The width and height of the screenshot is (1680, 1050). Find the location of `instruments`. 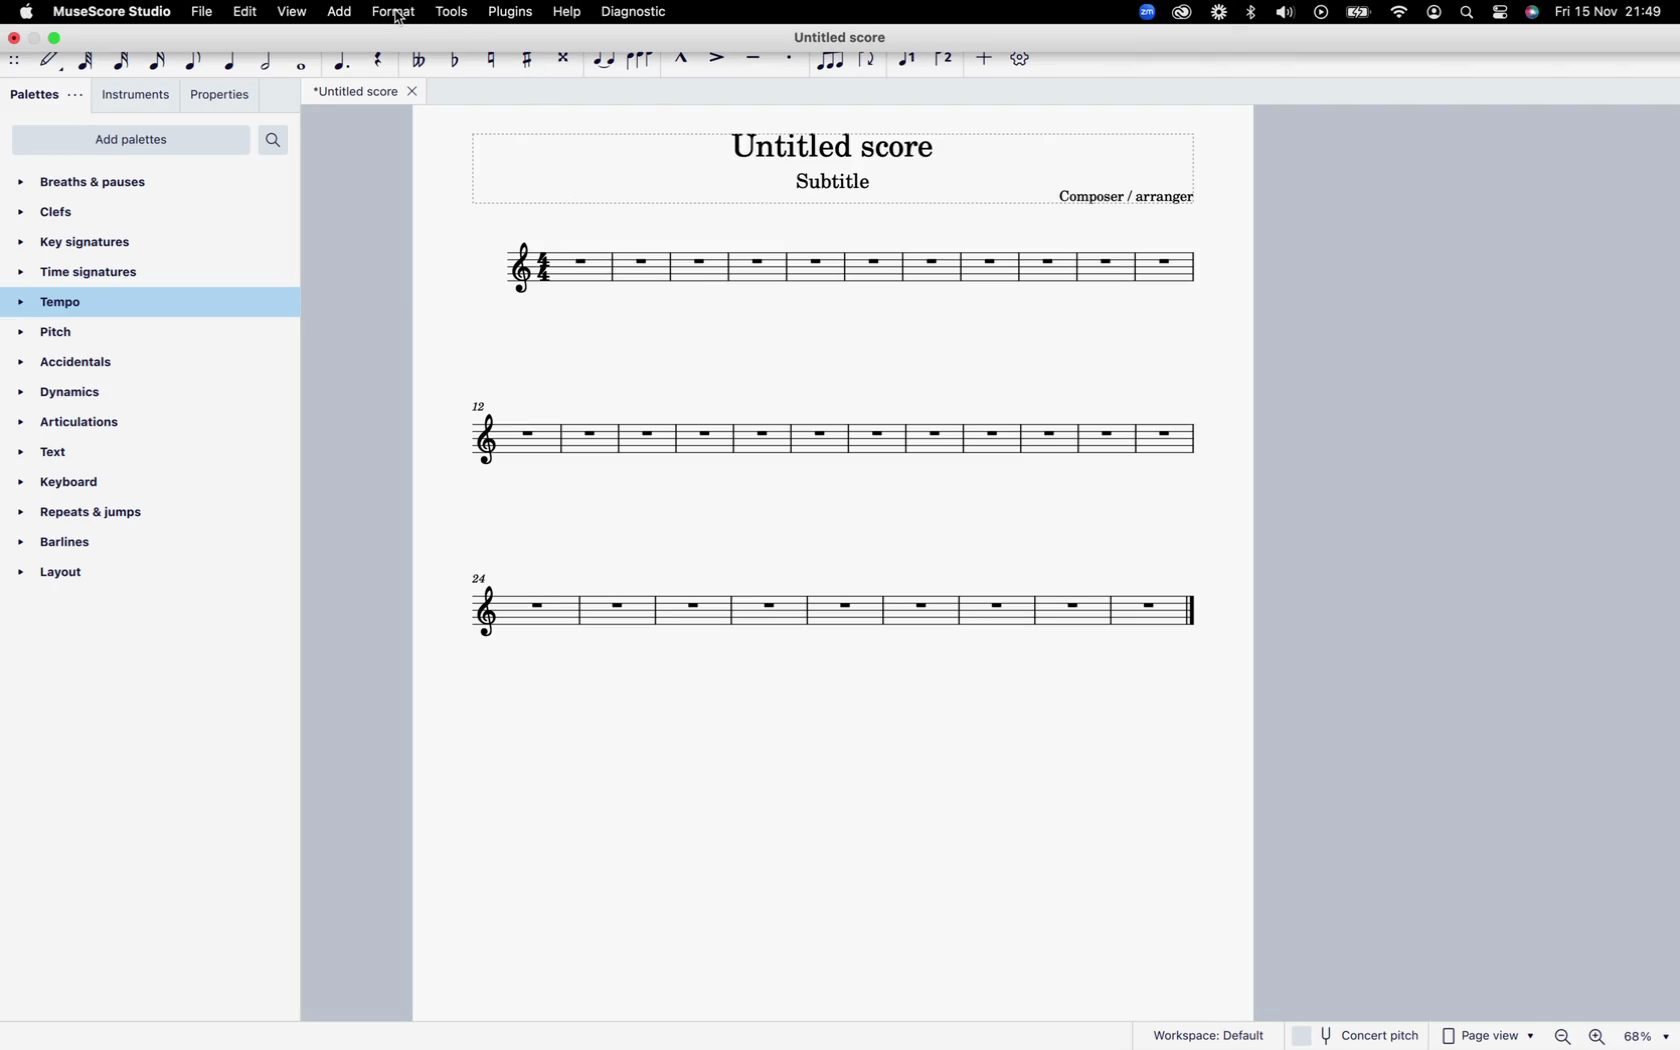

instruments is located at coordinates (135, 94).